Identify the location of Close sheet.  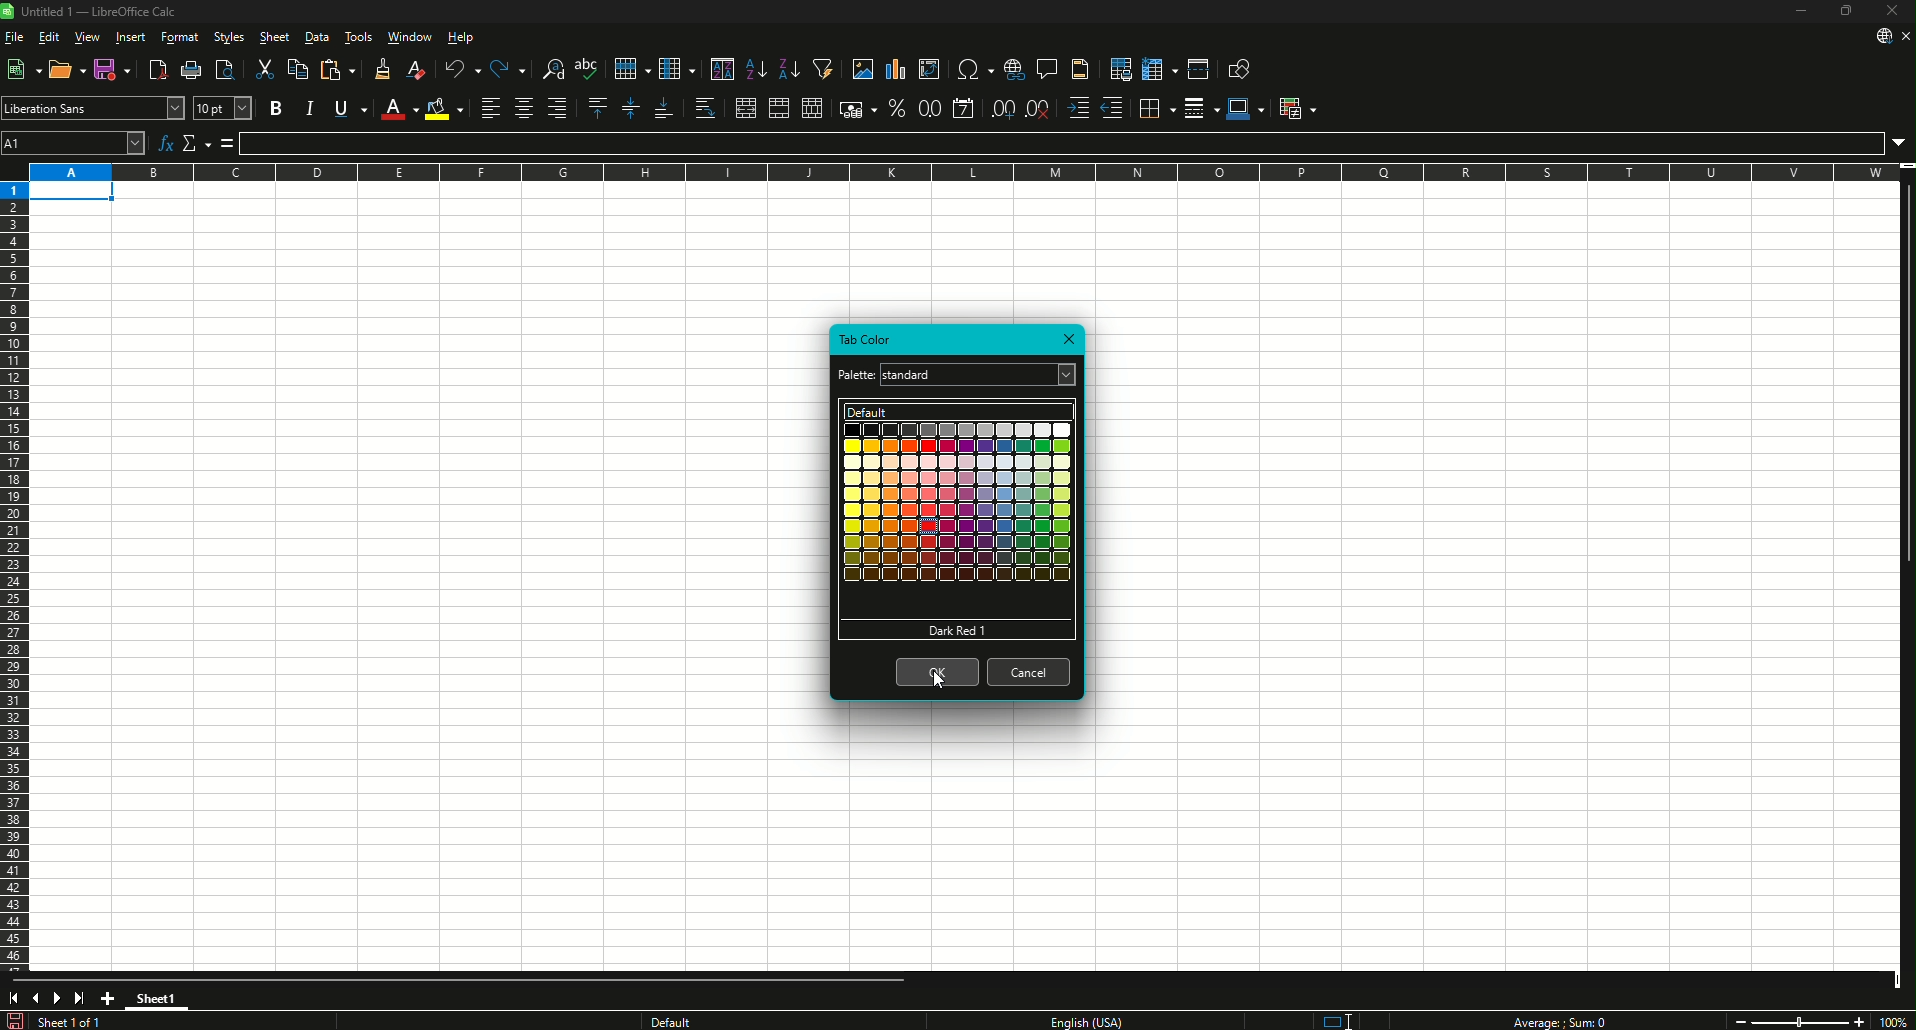
(1905, 36).